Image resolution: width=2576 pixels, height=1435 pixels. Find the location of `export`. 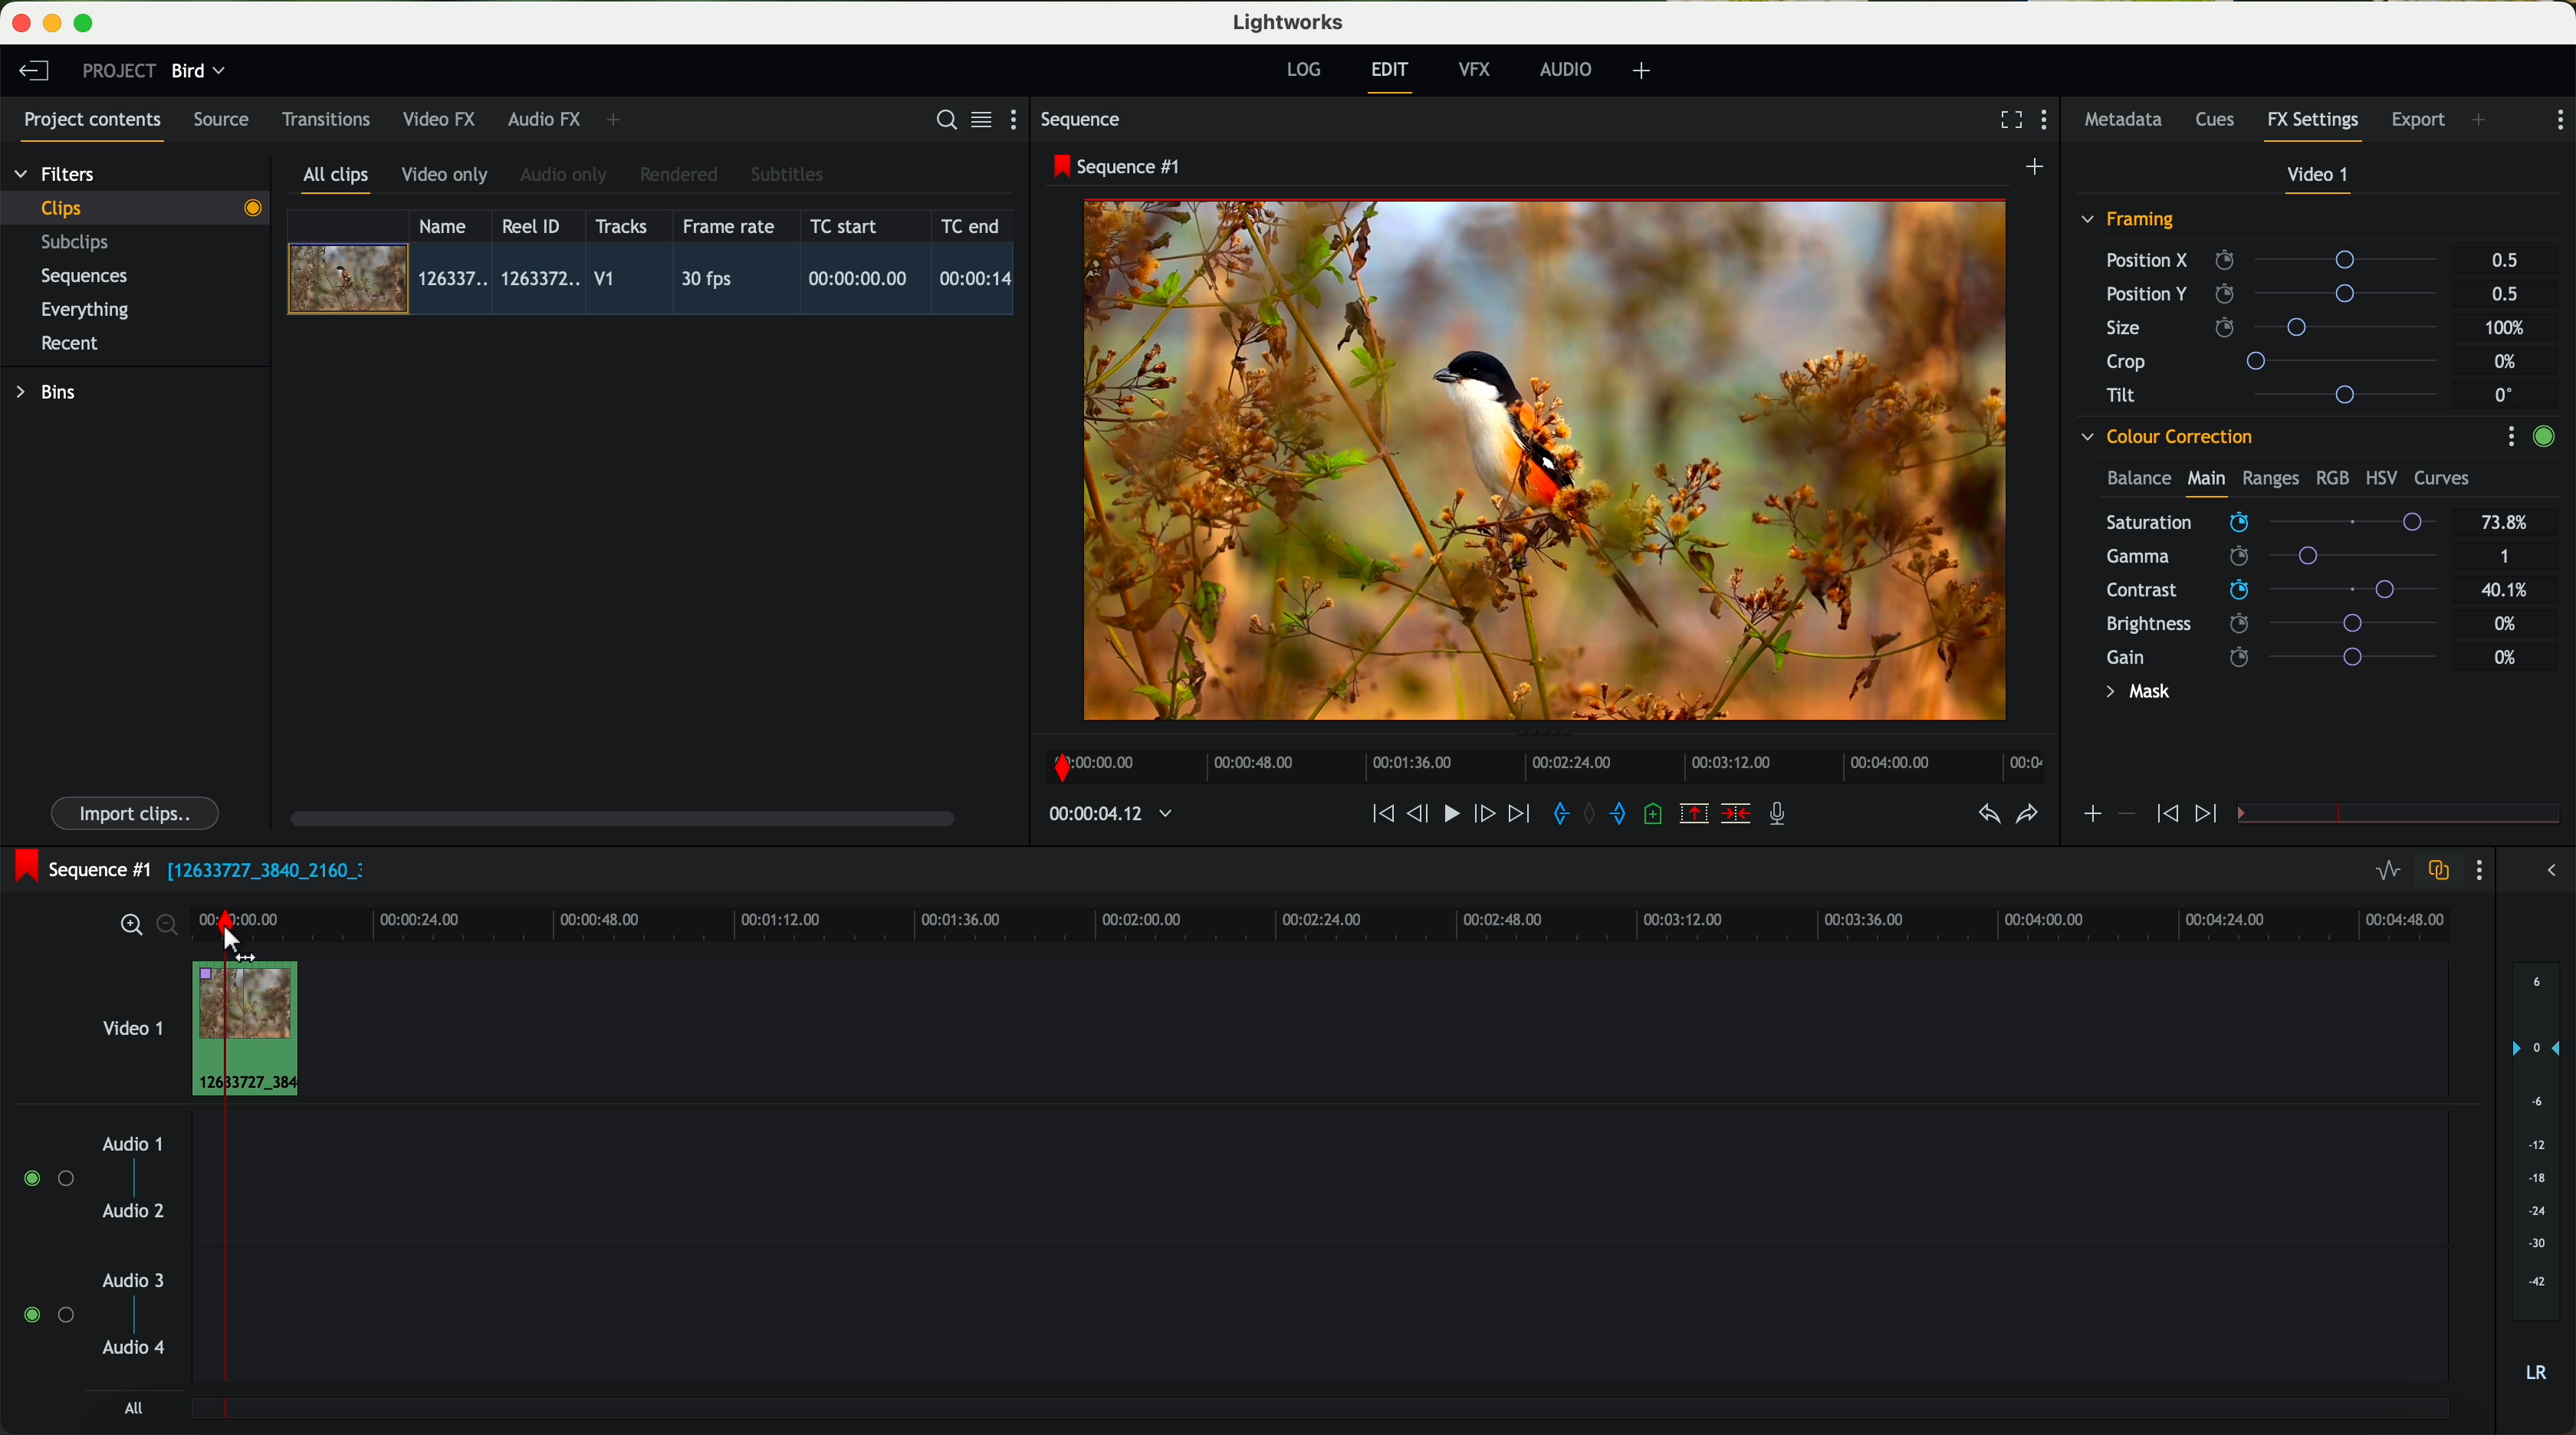

export is located at coordinates (2419, 122).